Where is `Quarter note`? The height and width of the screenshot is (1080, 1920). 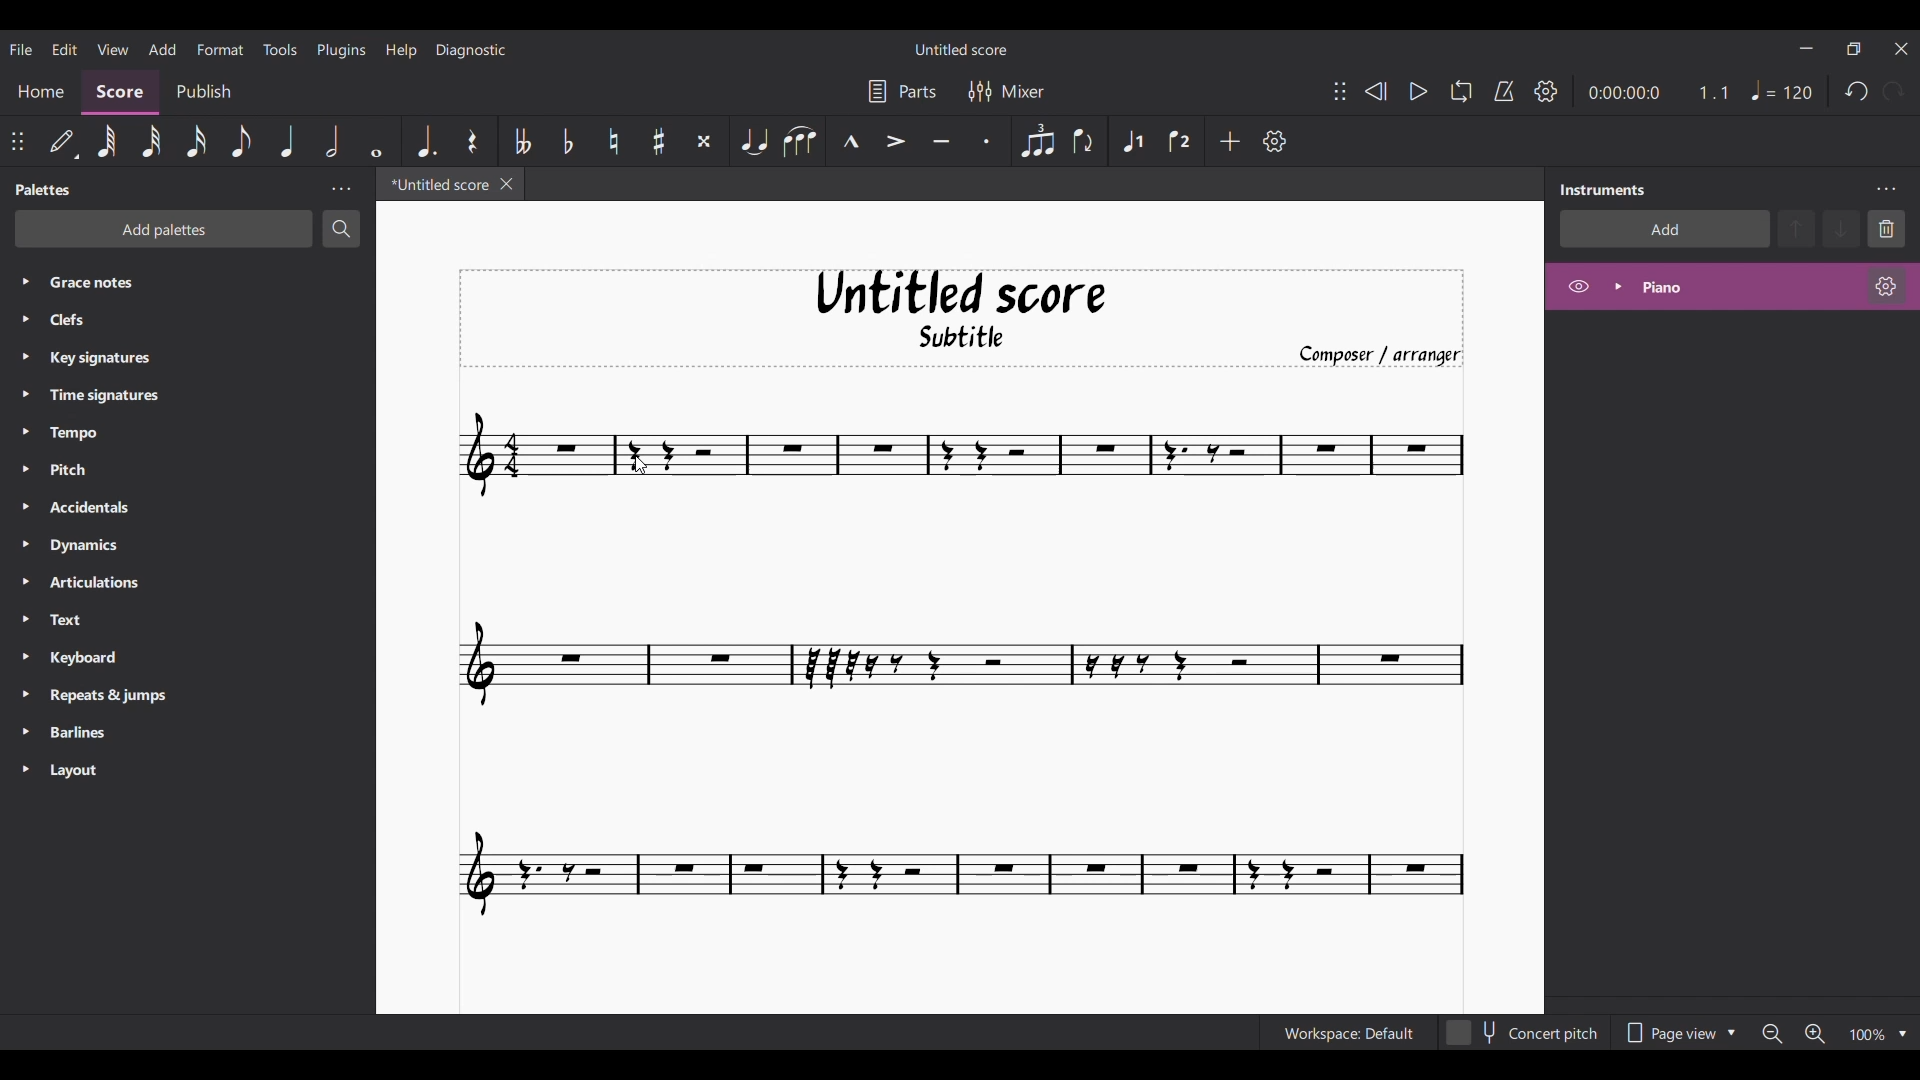
Quarter note is located at coordinates (286, 140).